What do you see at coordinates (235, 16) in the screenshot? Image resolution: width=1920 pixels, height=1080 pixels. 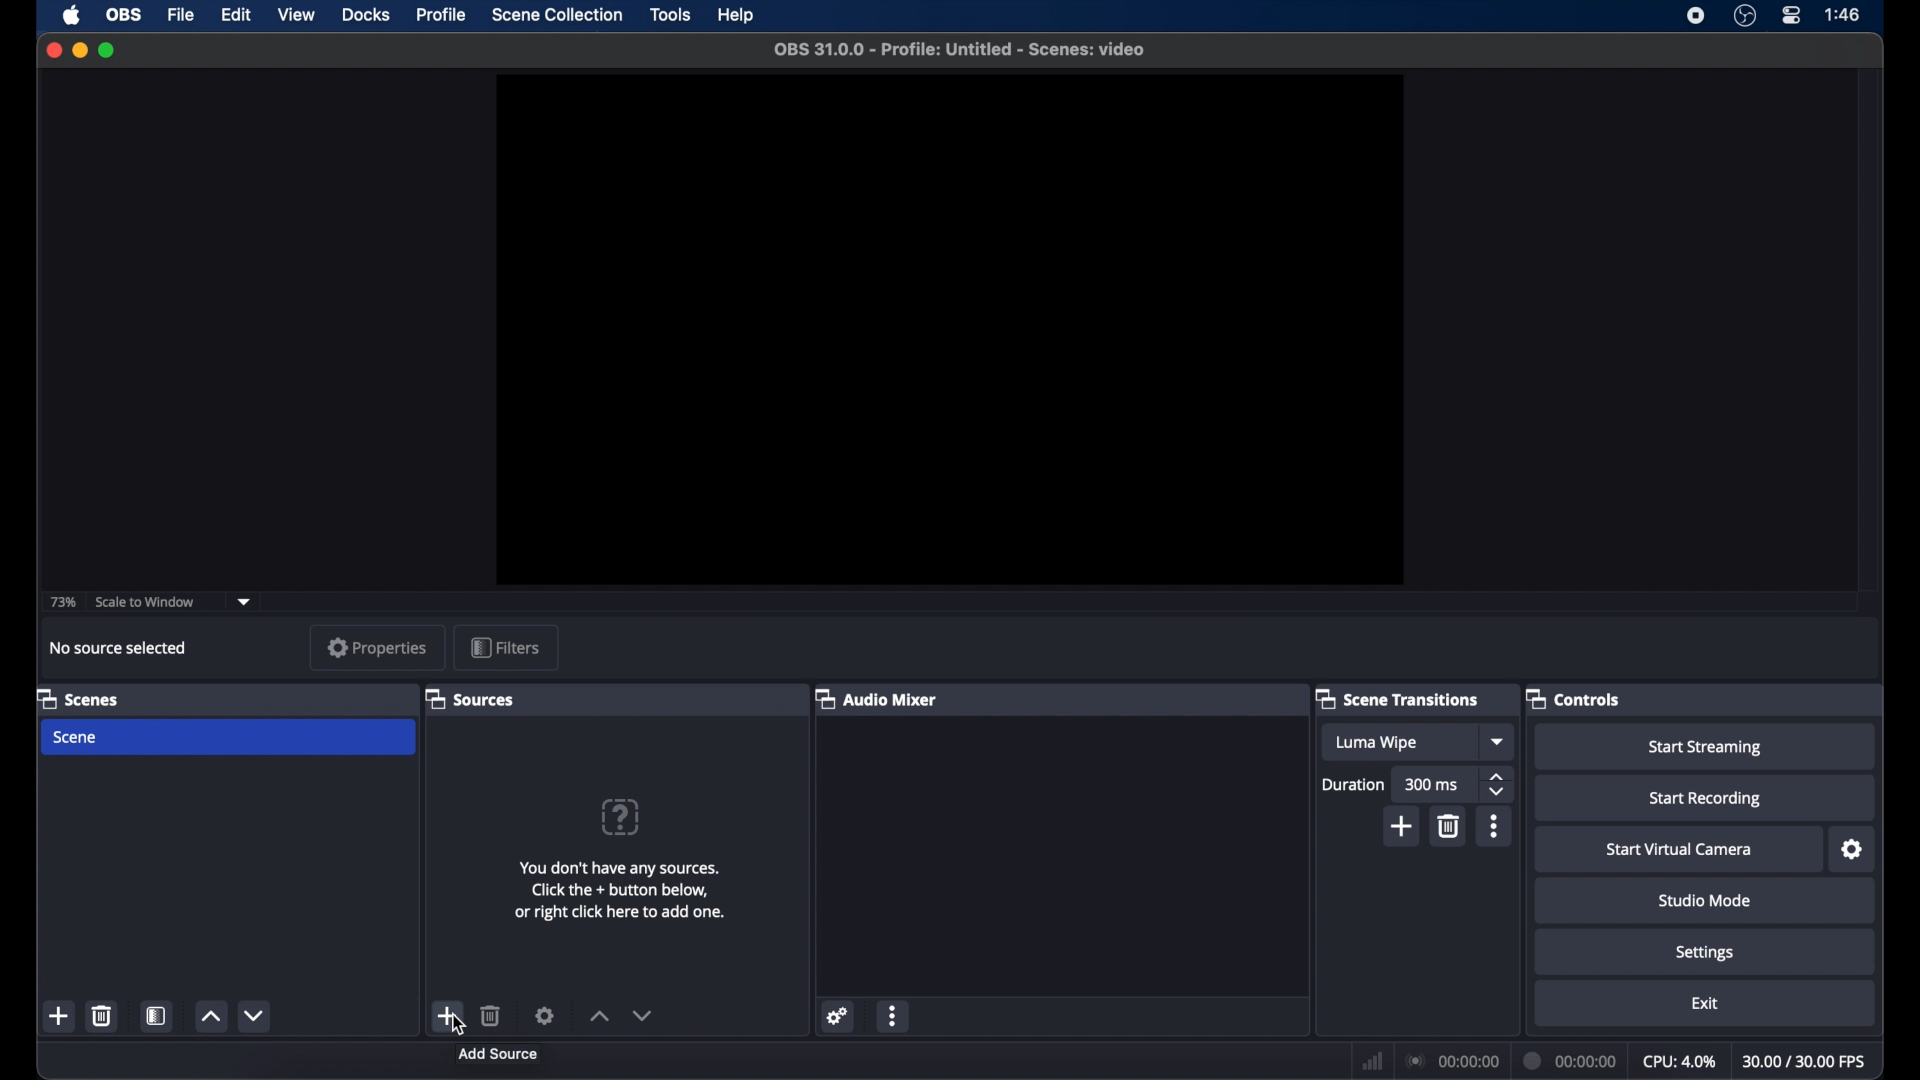 I see `edit` at bounding box center [235, 16].